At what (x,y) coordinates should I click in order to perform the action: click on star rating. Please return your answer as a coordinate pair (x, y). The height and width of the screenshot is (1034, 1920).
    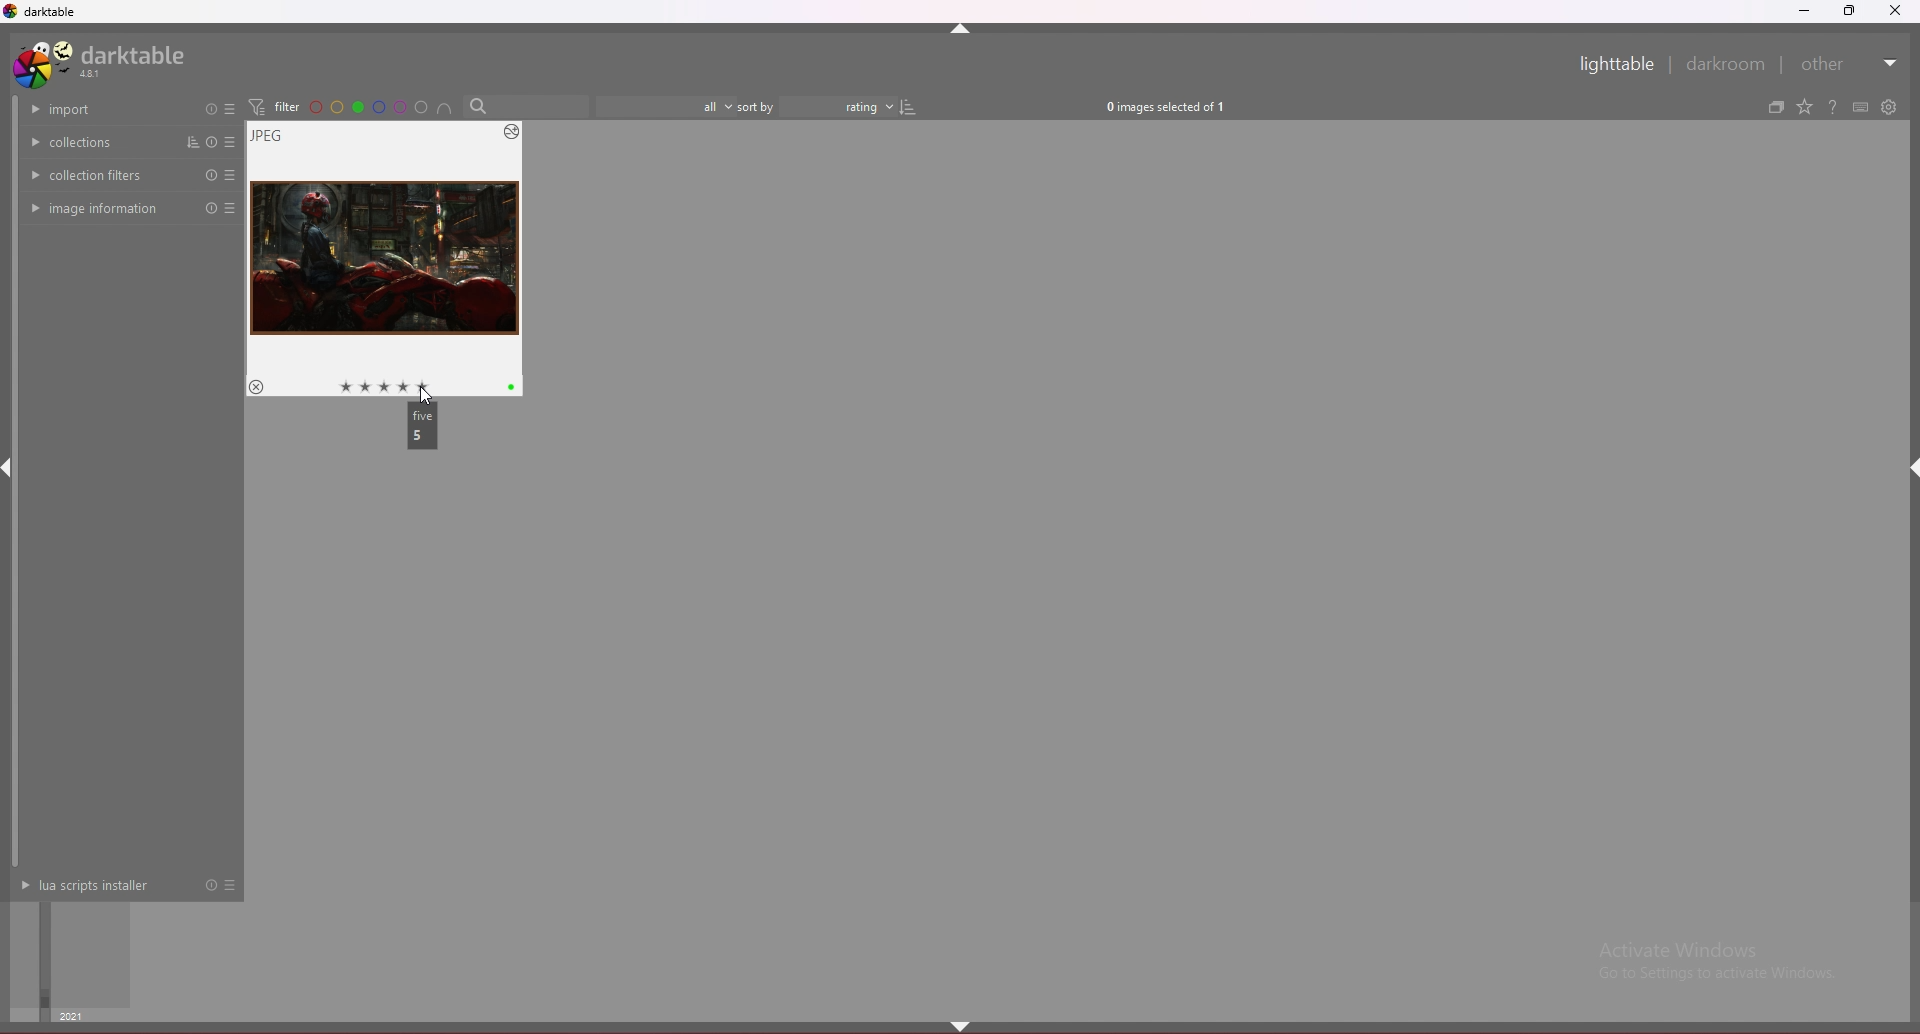
    Looking at the image, I should click on (383, 386).